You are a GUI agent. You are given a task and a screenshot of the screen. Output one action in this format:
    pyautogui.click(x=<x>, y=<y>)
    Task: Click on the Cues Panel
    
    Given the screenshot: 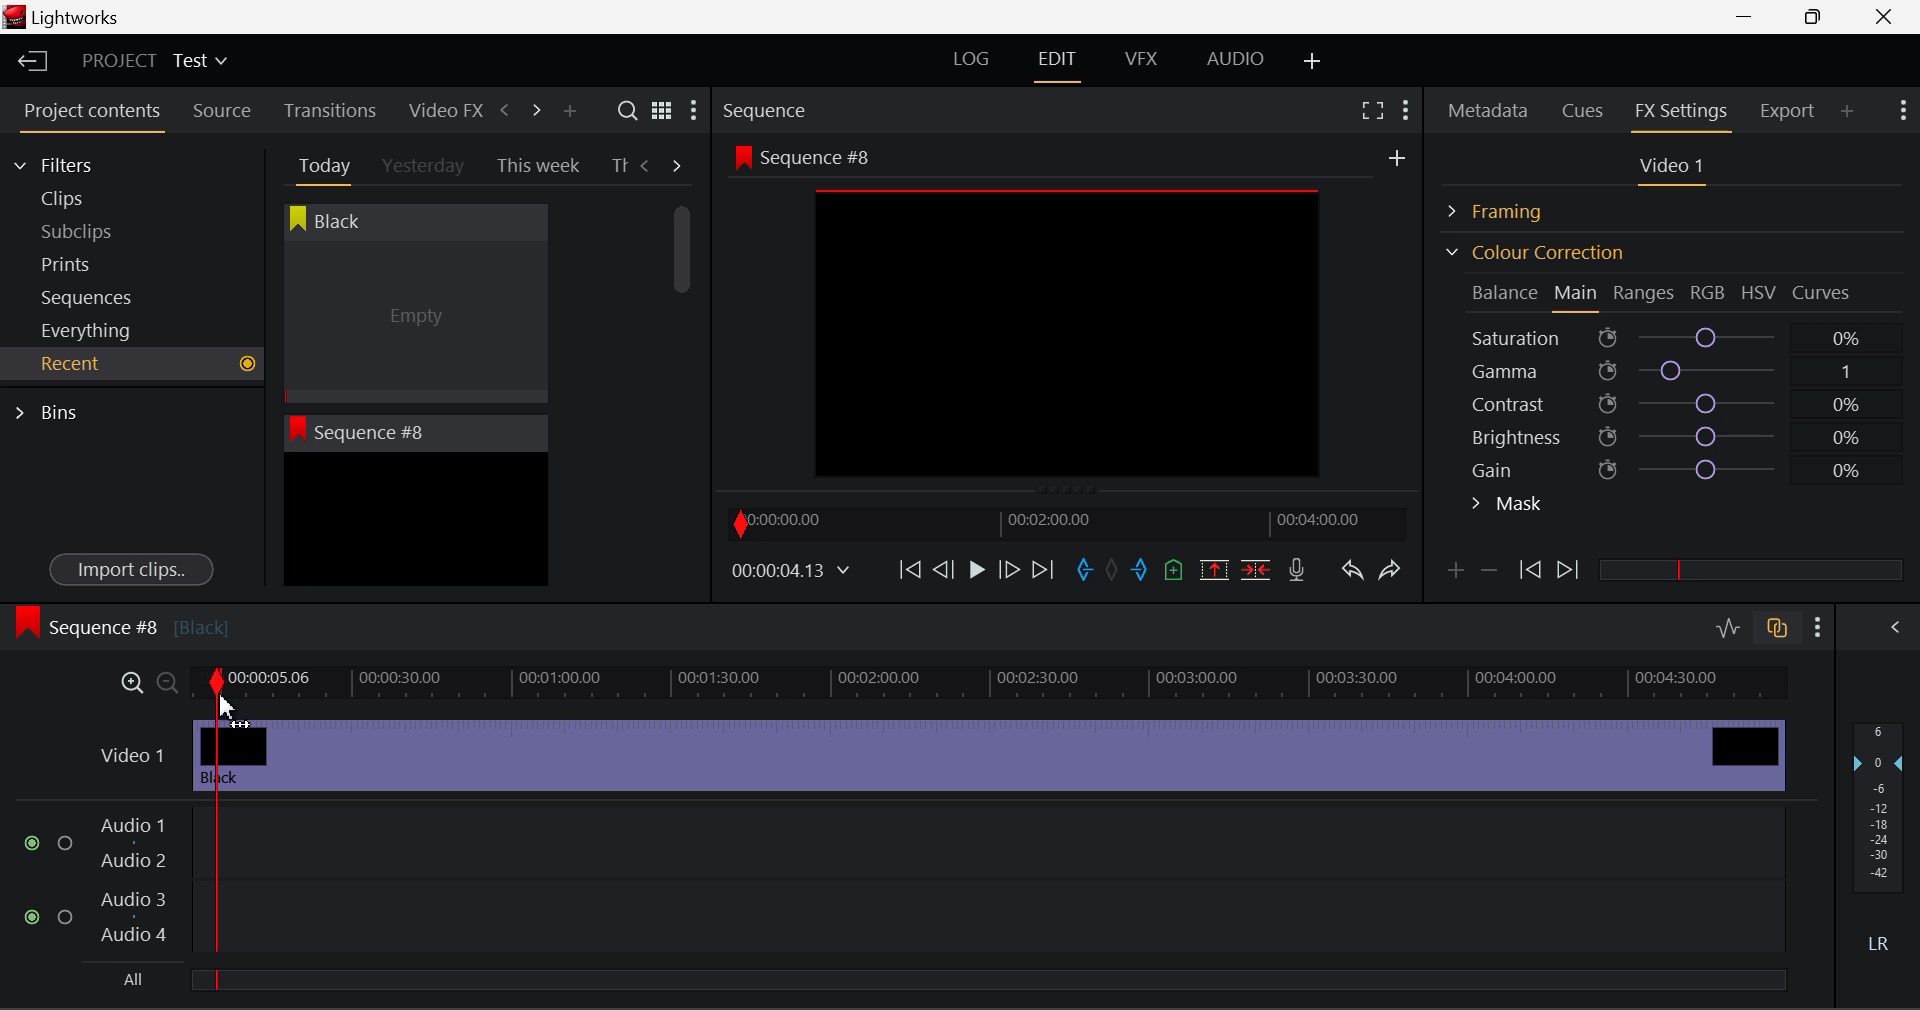 What is the action you would take?
    pyautogui.click(x=1585, y=108)
    